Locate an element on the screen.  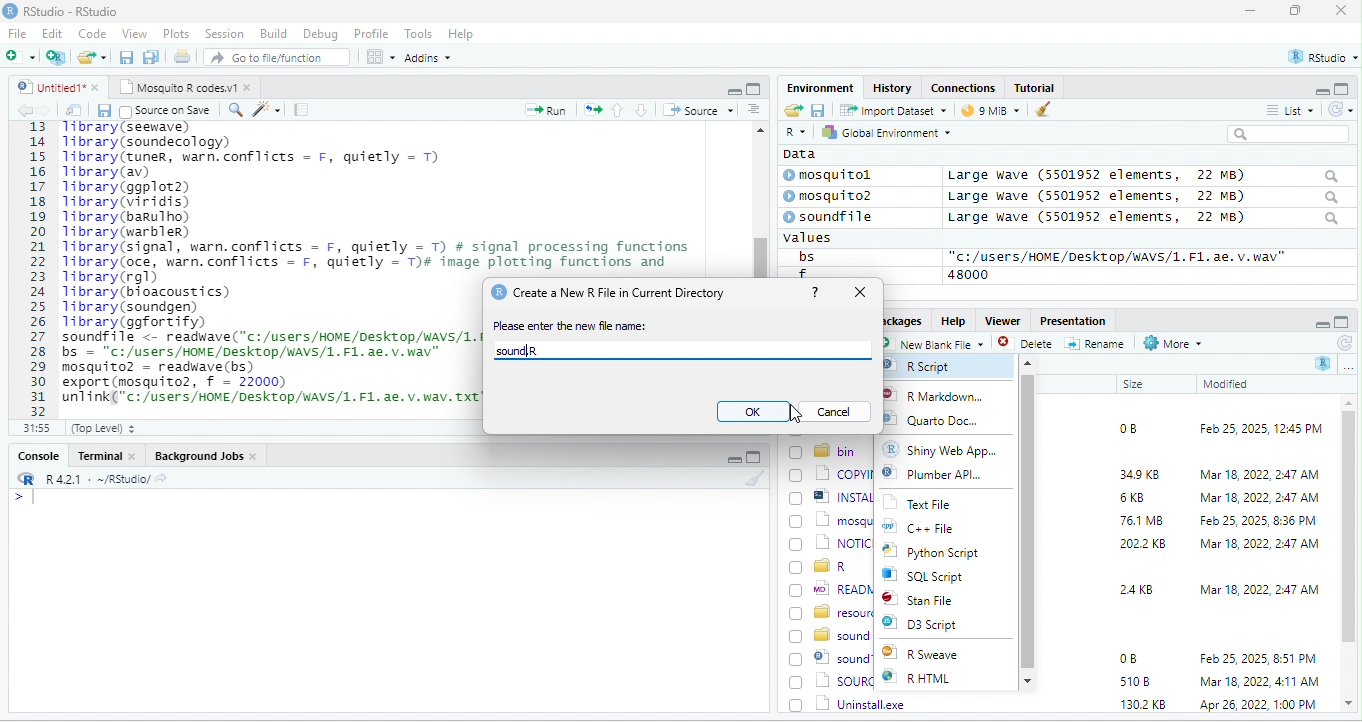
Python Script is located at coordinates (945, 554).